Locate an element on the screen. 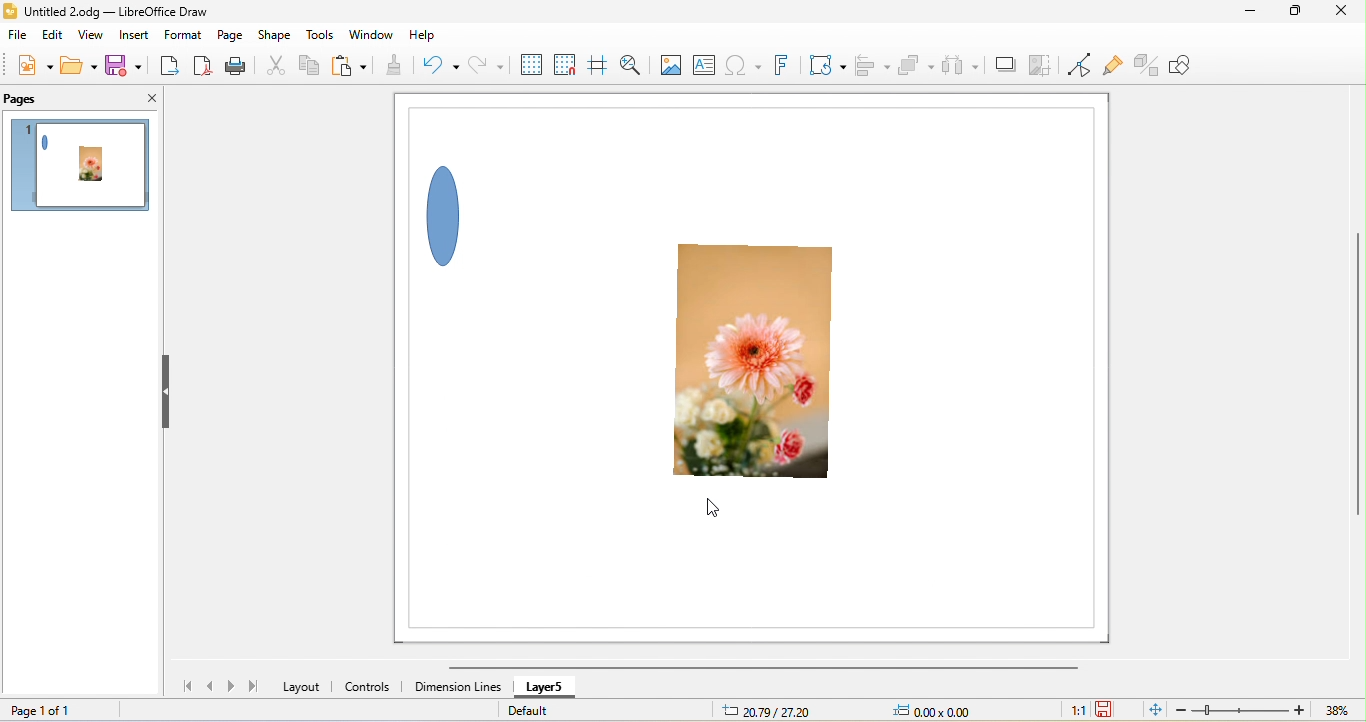 The image size is (1366, 722). page 1 of 1 is located at coordinates (41, 710).